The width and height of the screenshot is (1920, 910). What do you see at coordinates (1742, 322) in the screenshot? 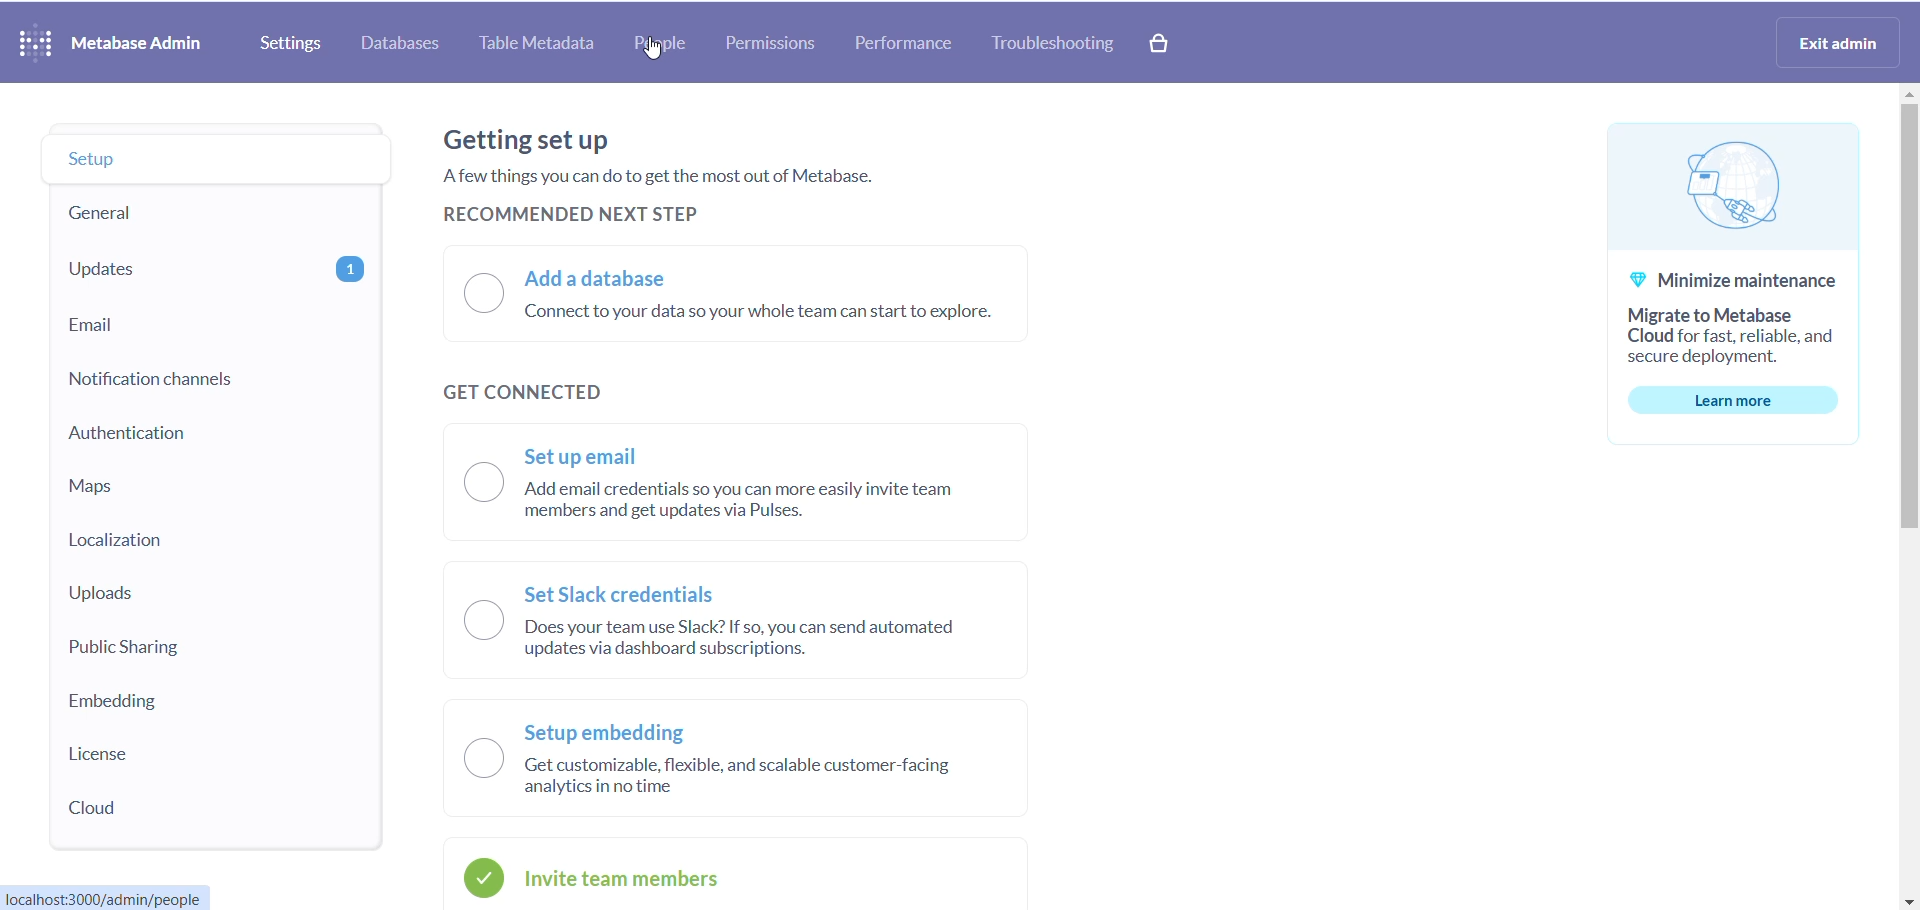
I see `text` at bounding box center [1742, 322].